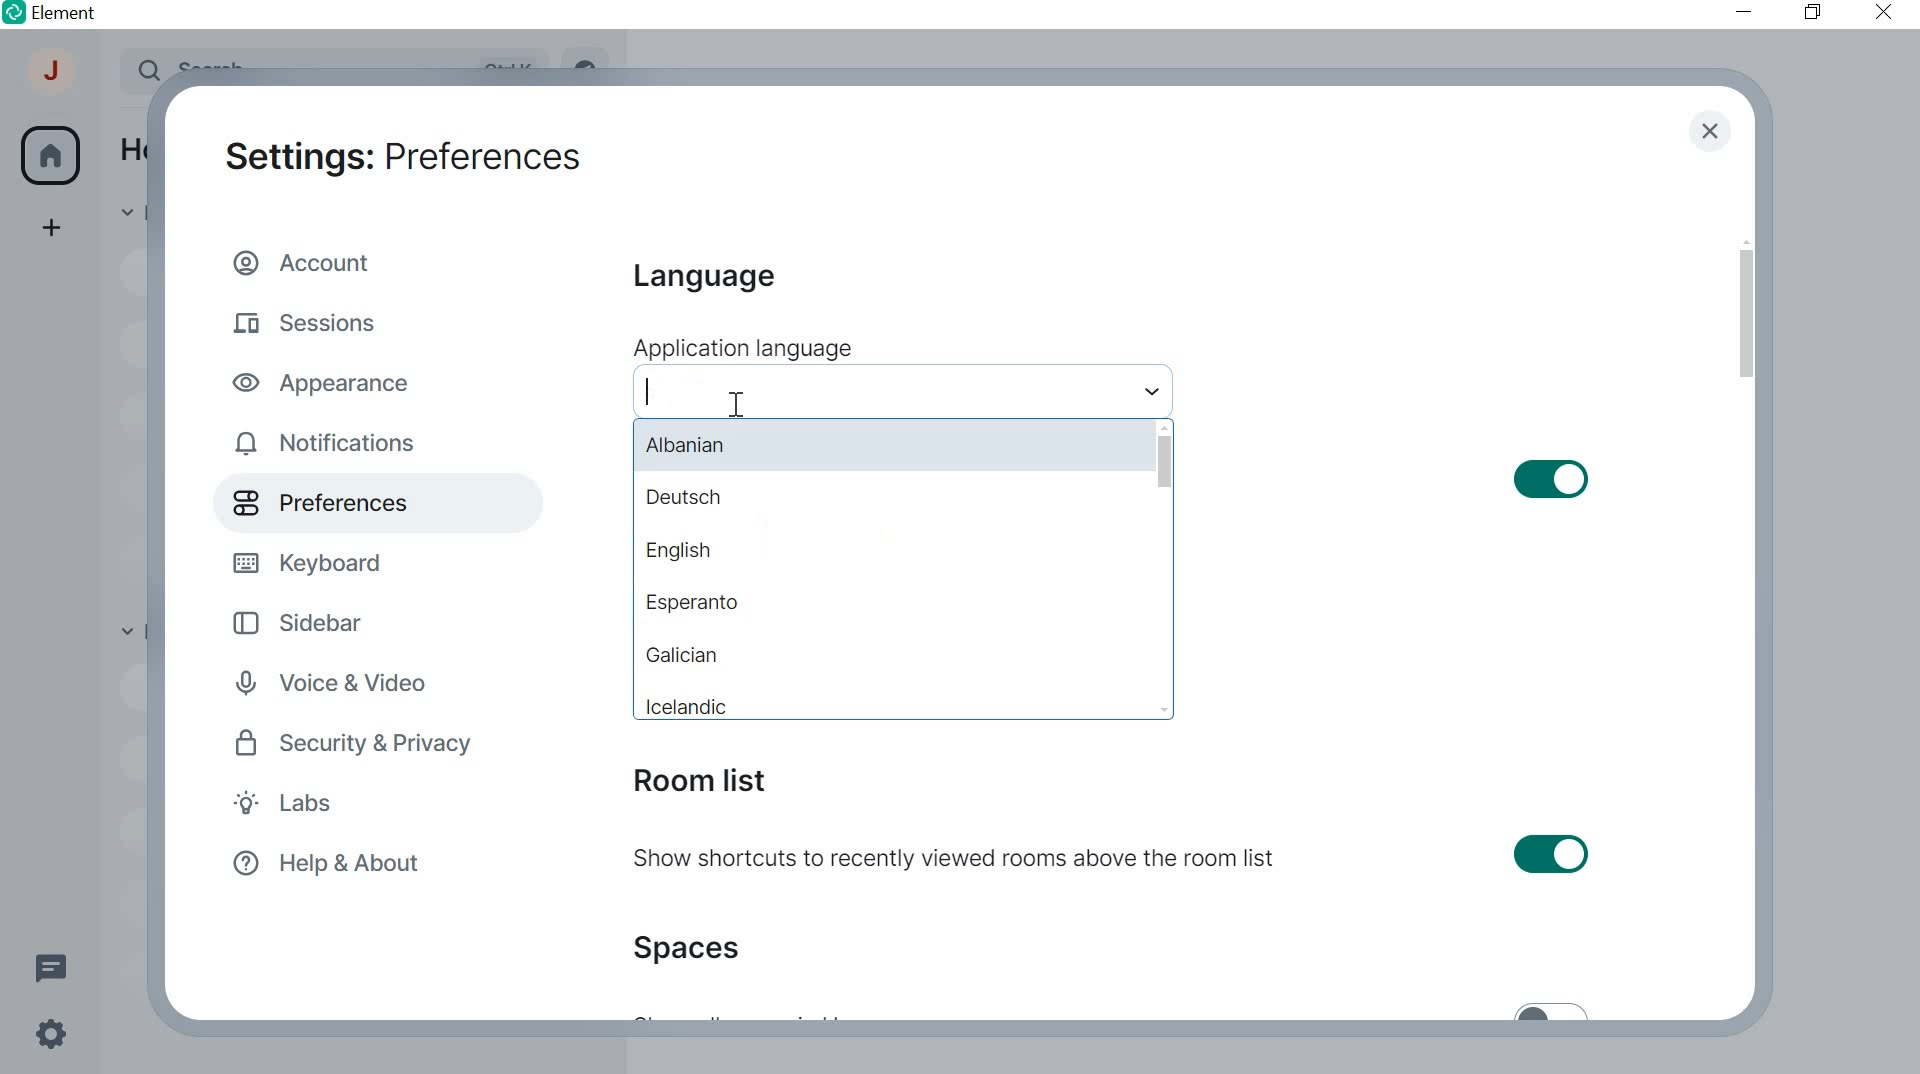 The image size is (1920, 1074). I want to click on LABS, so click(325, 806).